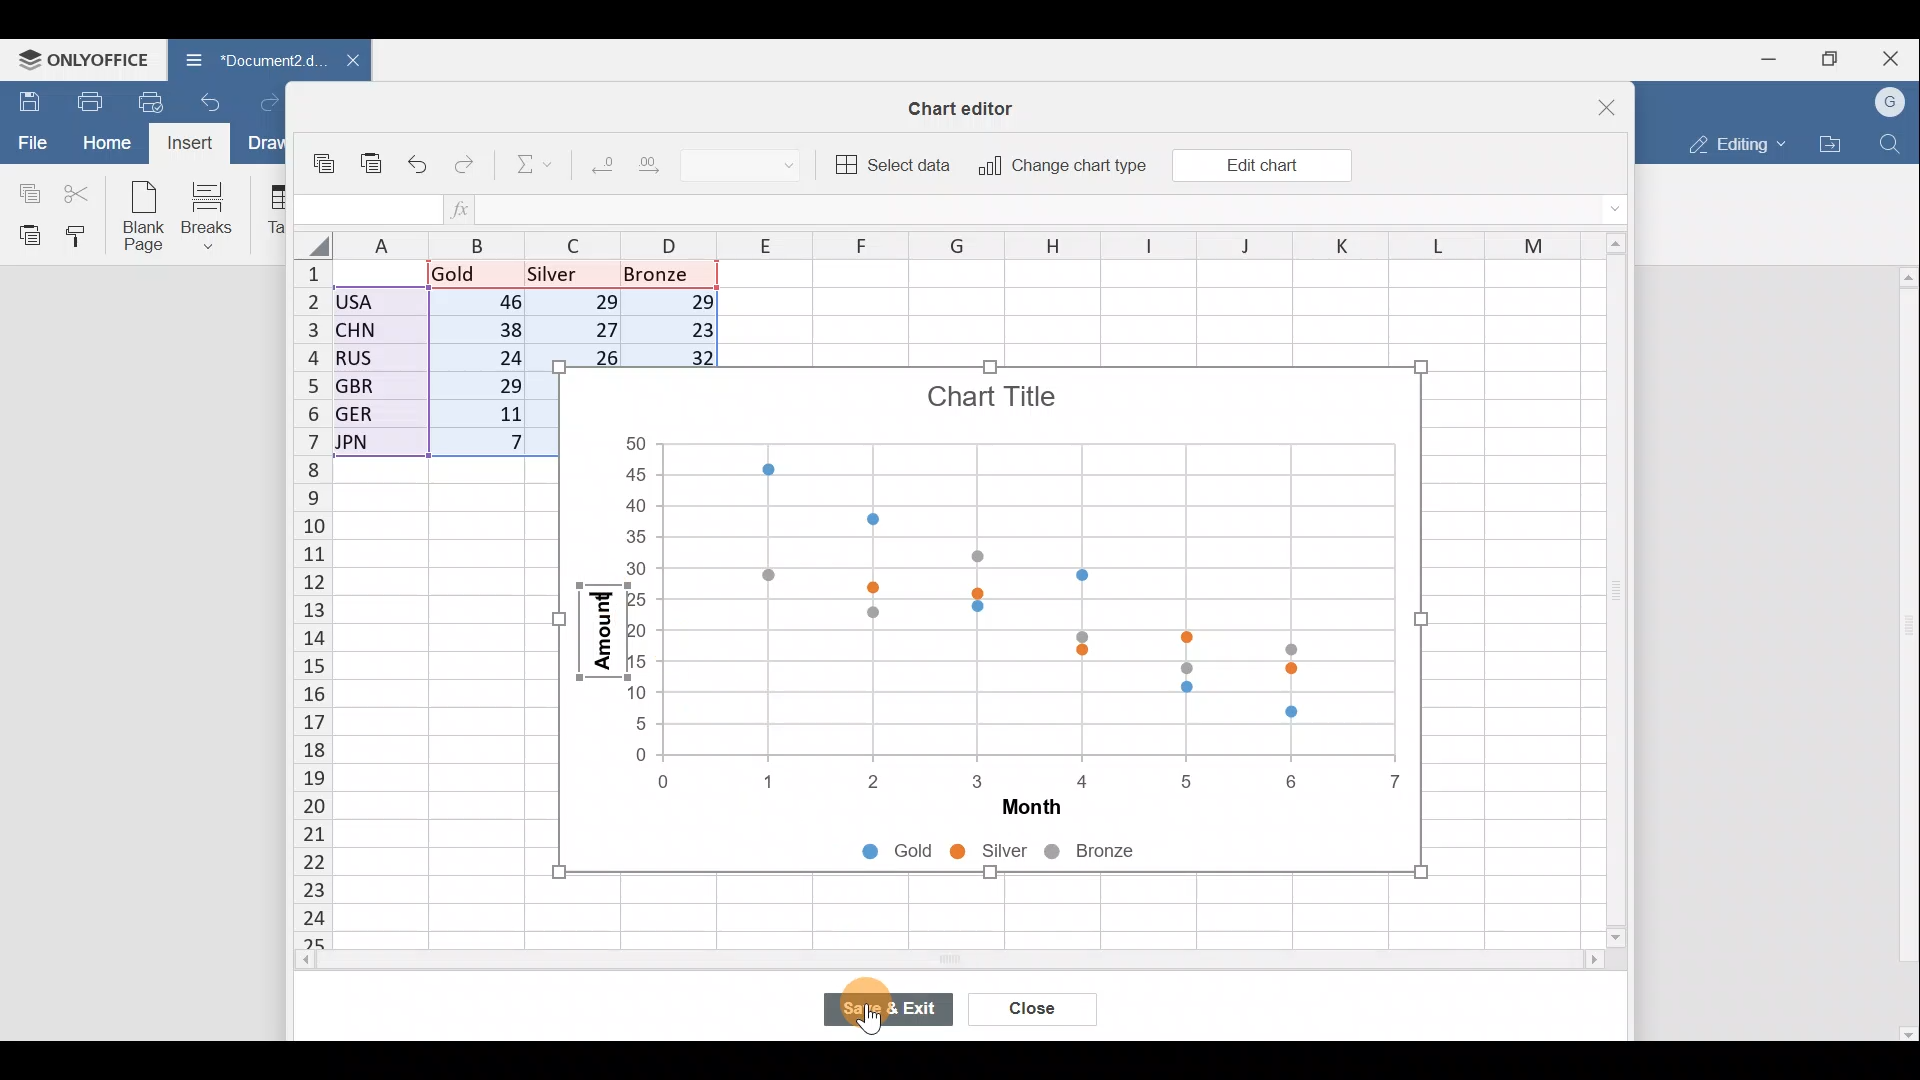 The height and width of the screenshot is (1080, 1920). What do you see at coordinates (924, 247) in the screenshot?
I see `Columns` at bounding box center [924, 247].